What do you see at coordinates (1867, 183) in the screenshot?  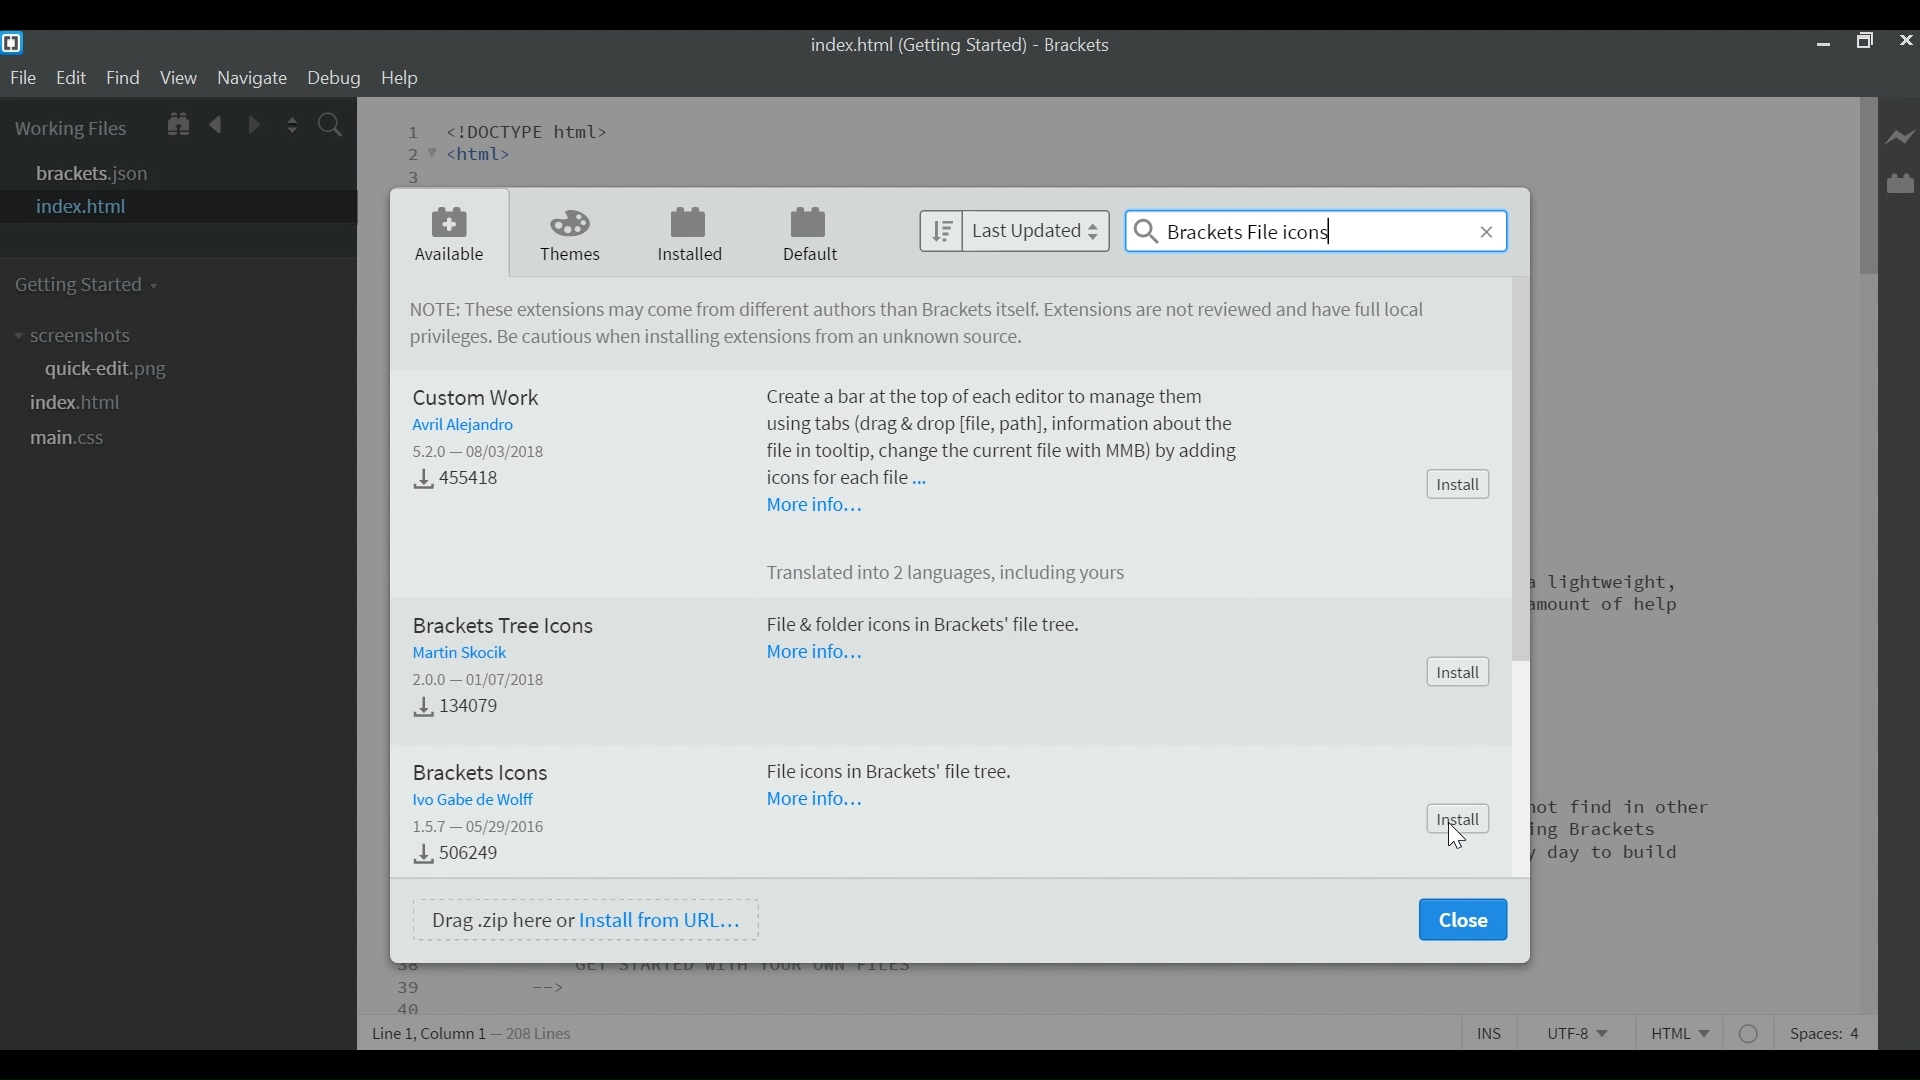 I see `Vertical Scroll bar` at bounding box center [1867, 183].